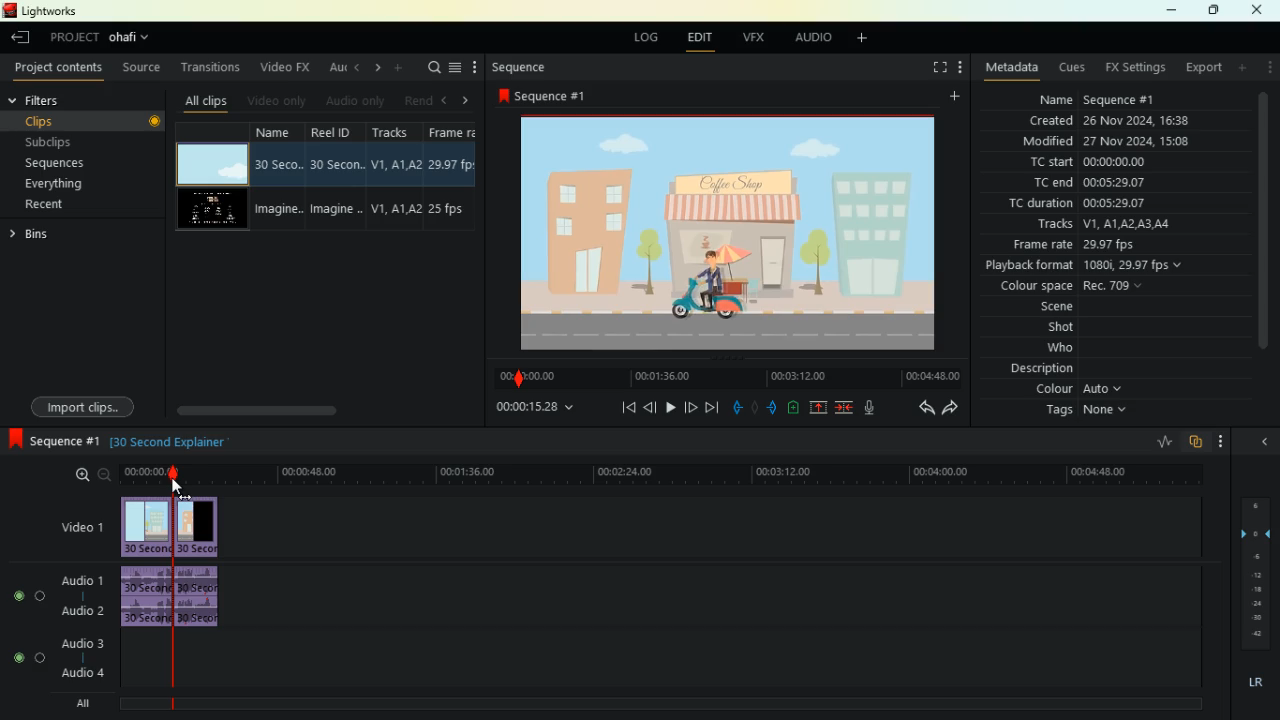 This screenshot has width=1280, height=720. What do you see at coordinates (648, 409) in the screenshot?
I see `back` at bounding box center [648, 409].